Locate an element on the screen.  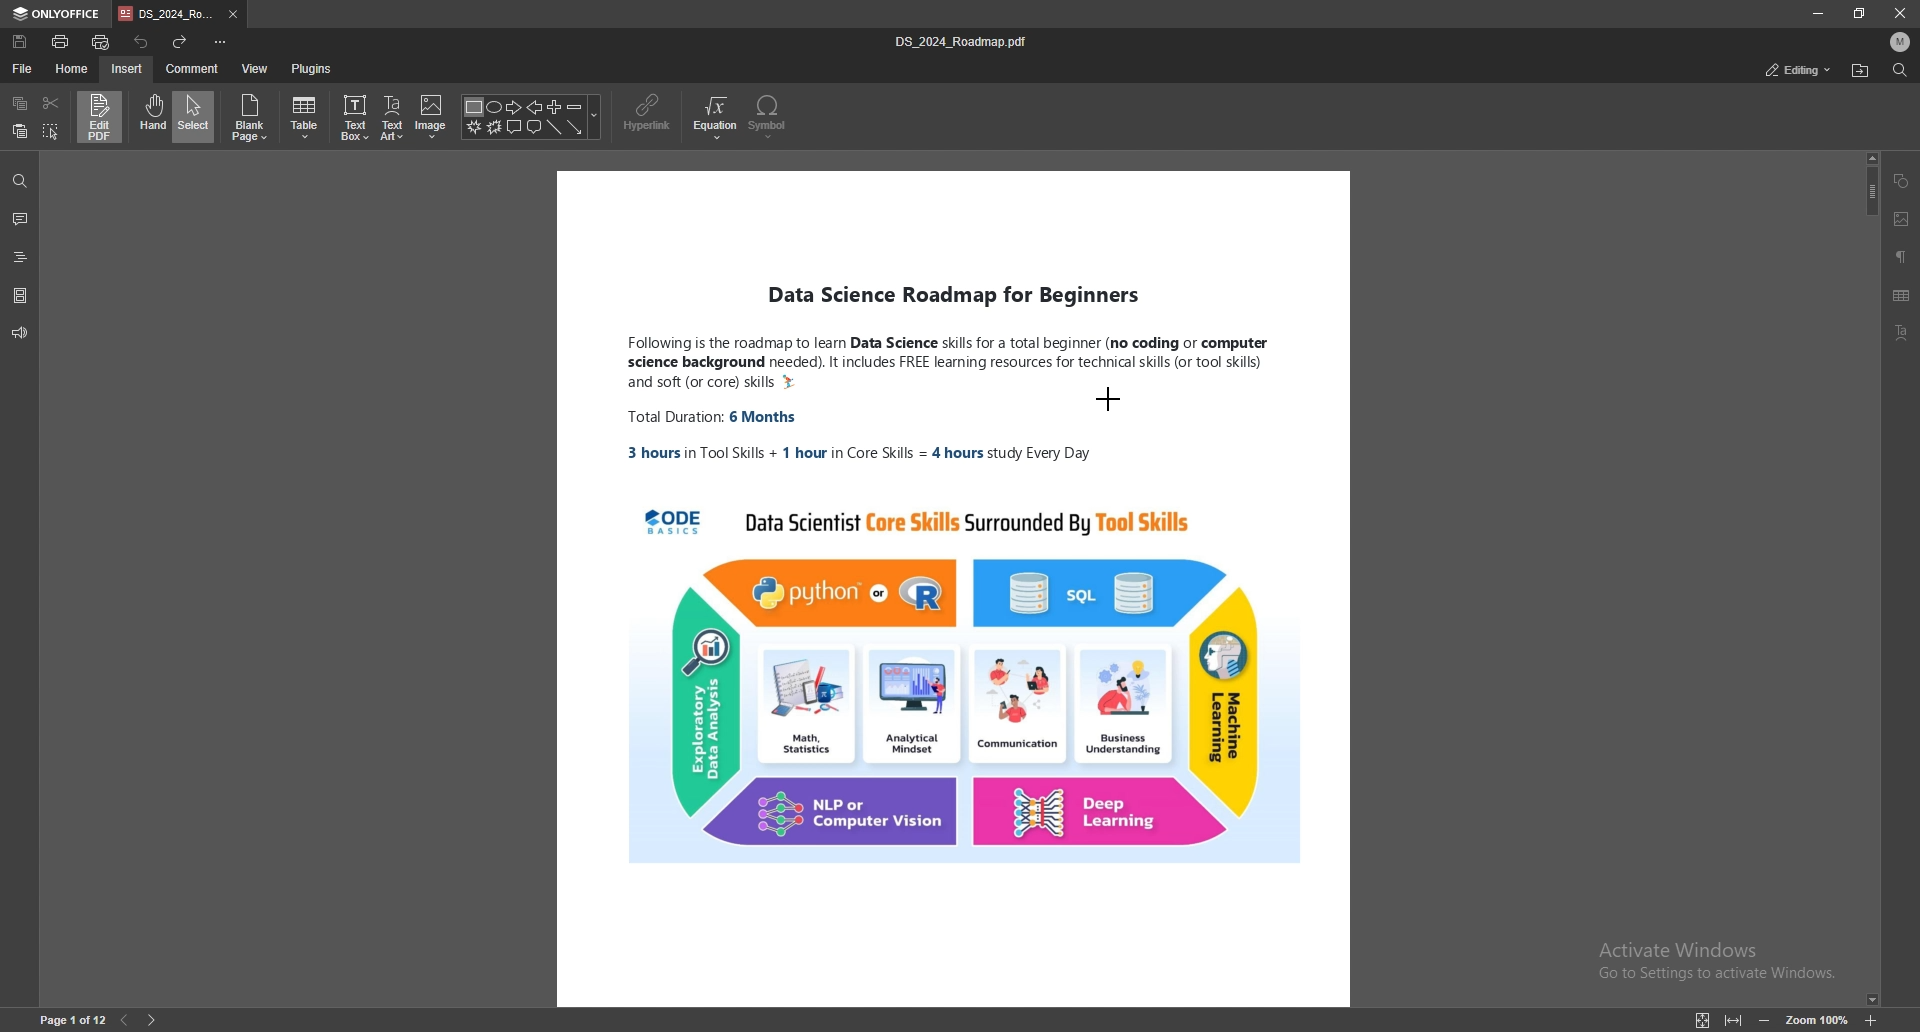
quick print is located at coordinates (105, 39).